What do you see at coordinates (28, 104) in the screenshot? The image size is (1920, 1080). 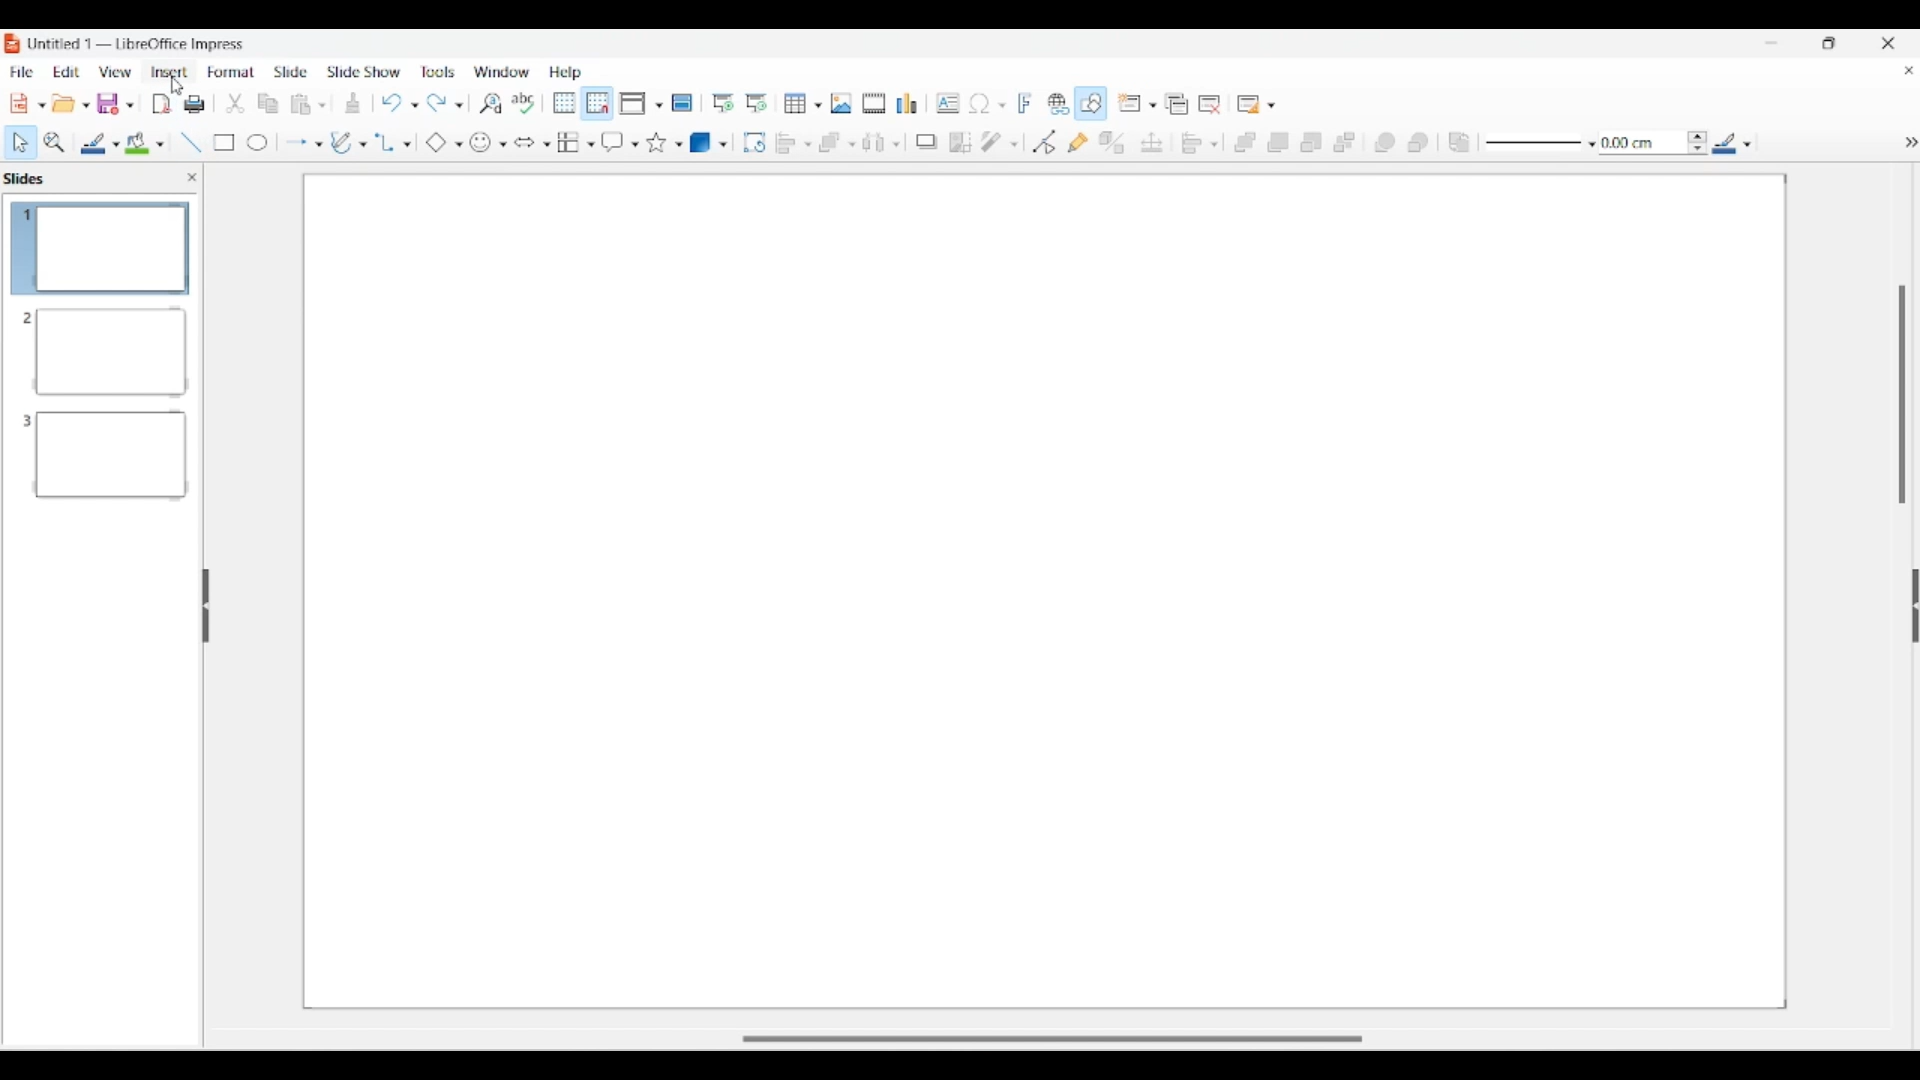 I see `New document options` at bounding box center [28, 104].